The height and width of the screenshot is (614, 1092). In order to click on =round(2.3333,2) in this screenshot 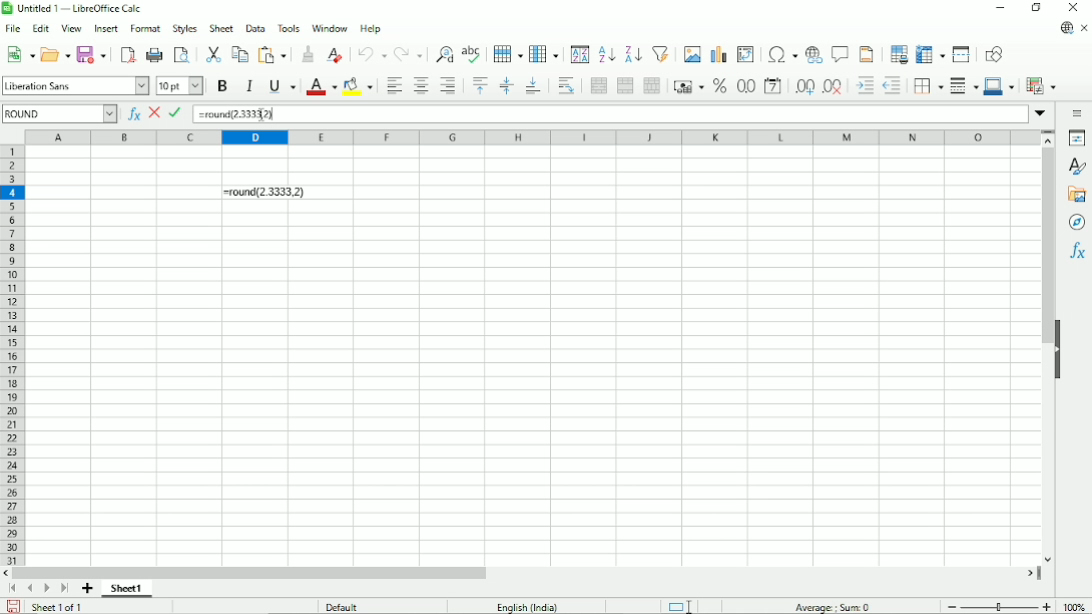, I will do `click(237, 114)`.